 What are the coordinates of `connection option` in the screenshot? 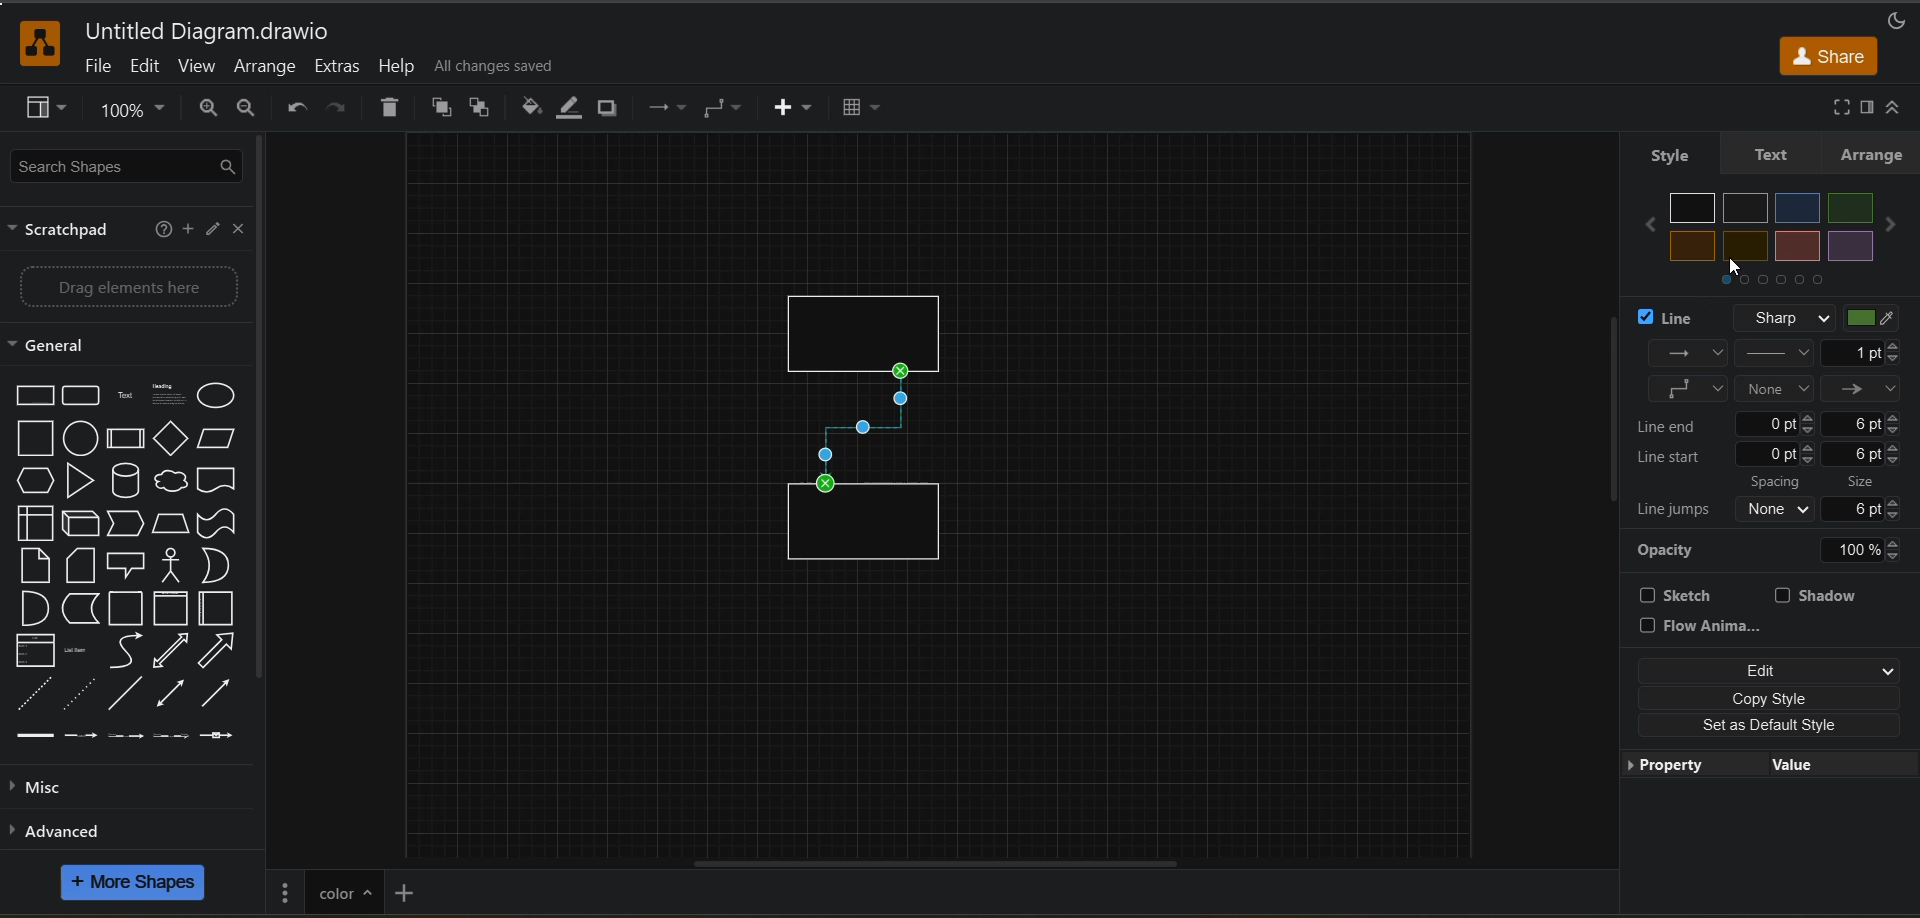 It's located at (1776, 371).